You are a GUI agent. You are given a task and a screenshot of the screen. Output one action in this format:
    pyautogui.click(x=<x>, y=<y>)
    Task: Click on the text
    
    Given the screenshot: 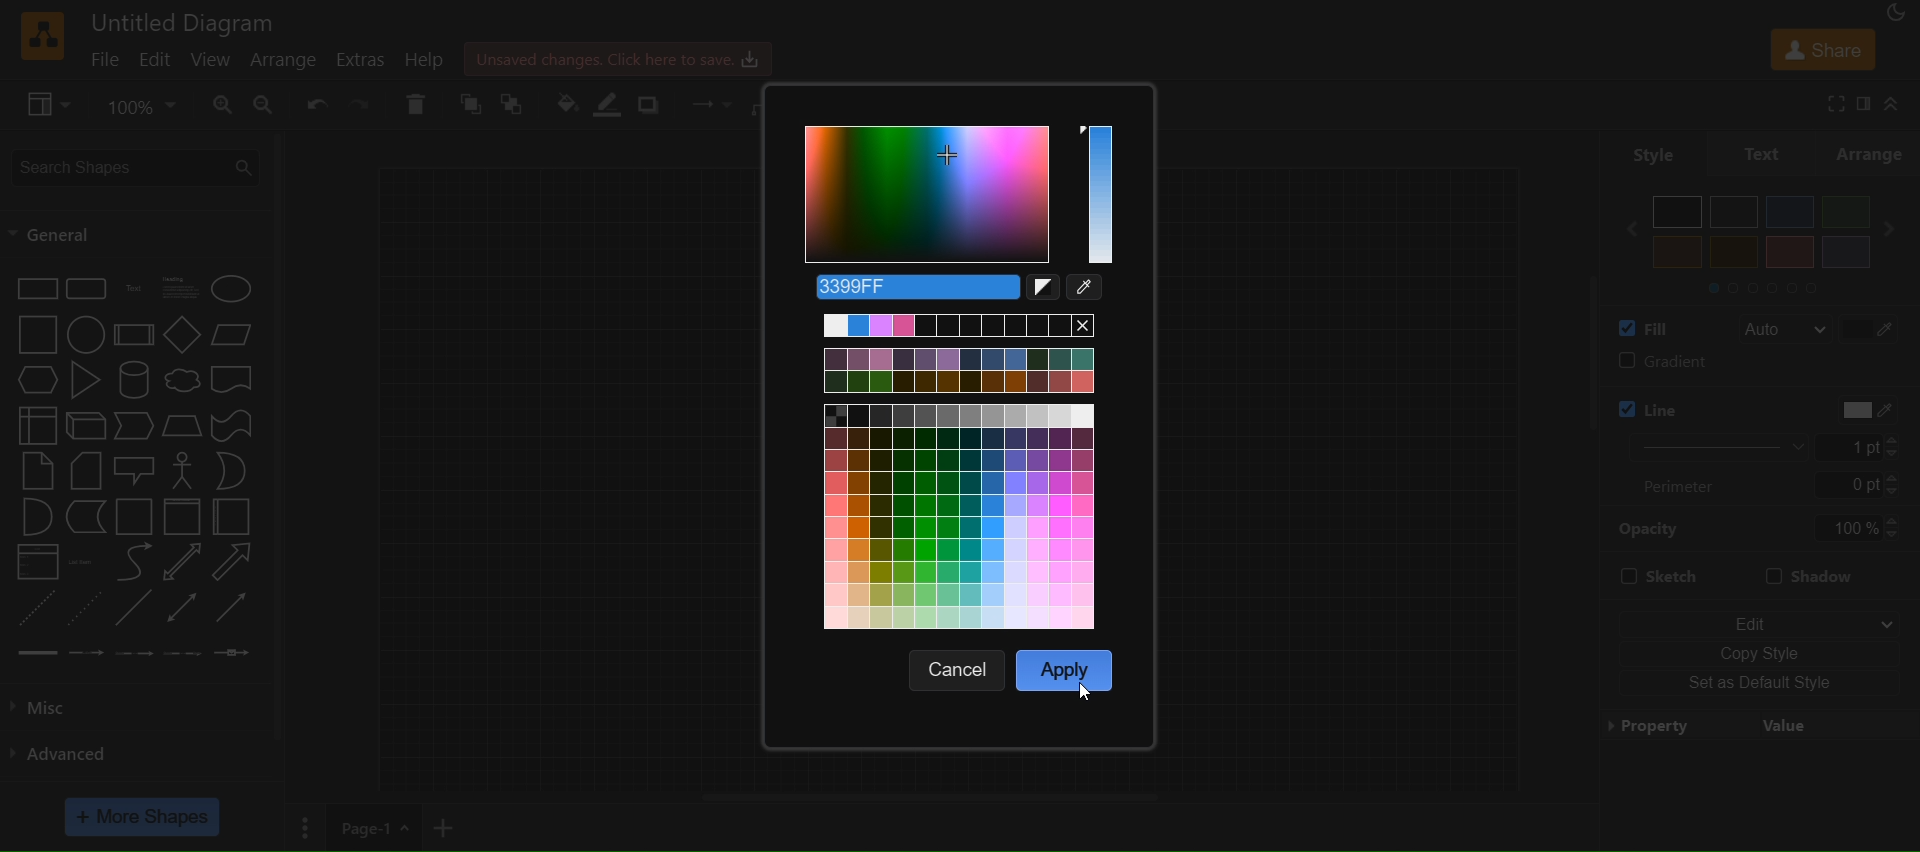 What is the action you would take?
    pyautogui.click(x=136, y=289)
    